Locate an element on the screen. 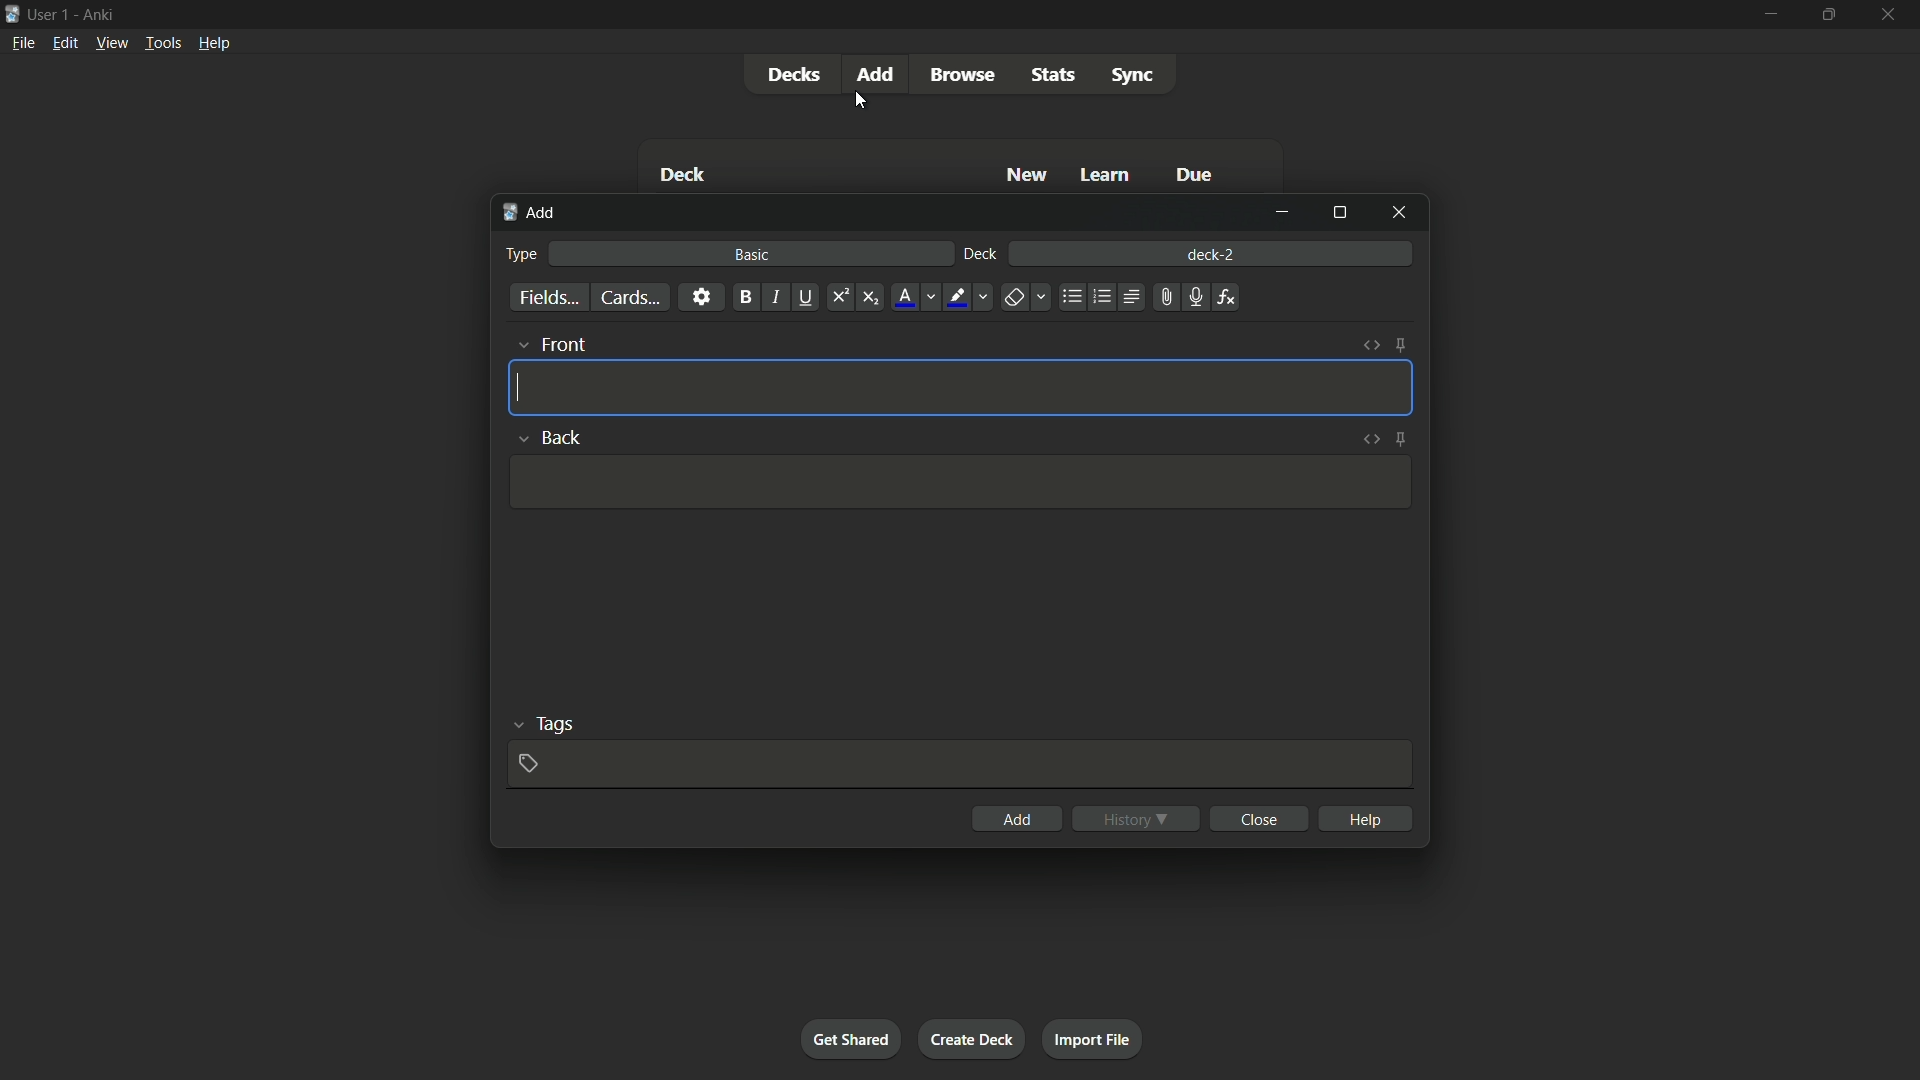  toggle sticky is located at coordinates (1401, 438).